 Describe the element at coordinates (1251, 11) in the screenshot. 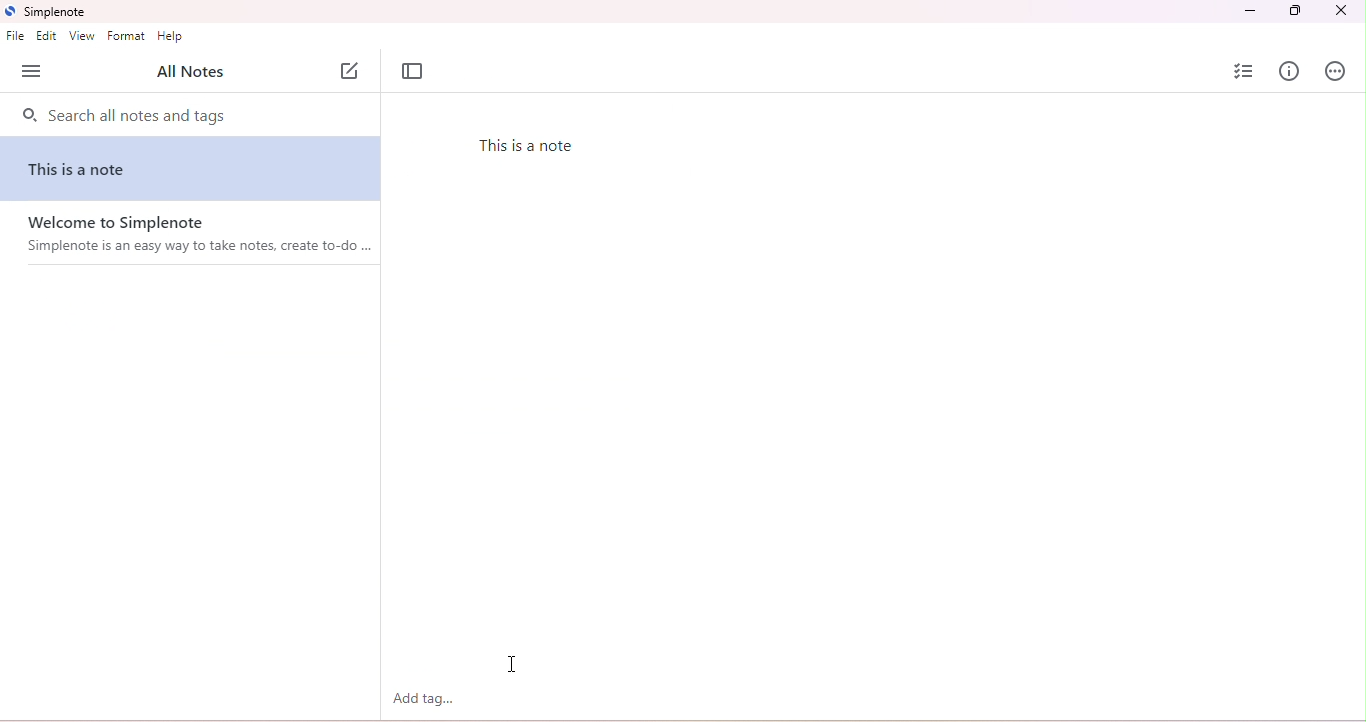

I see `minimize` at that location.